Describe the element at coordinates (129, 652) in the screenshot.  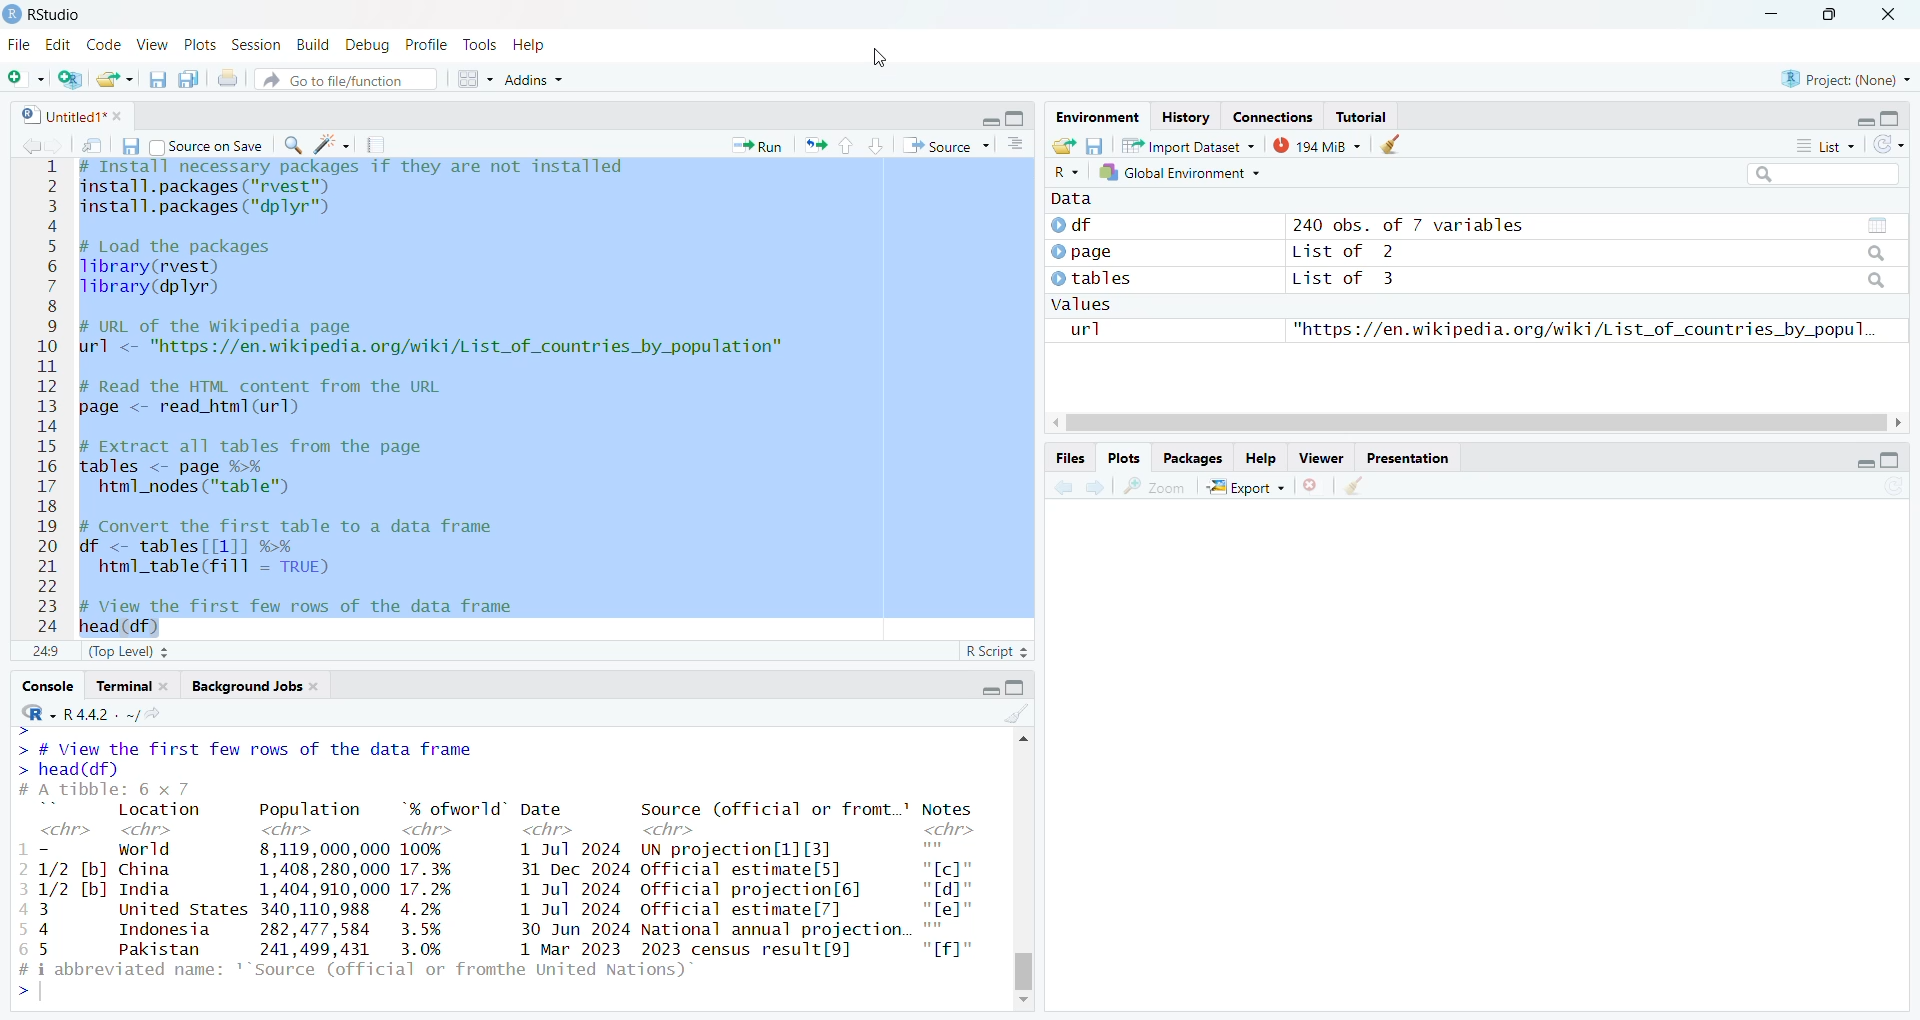
I see `(Top level)` at that location.